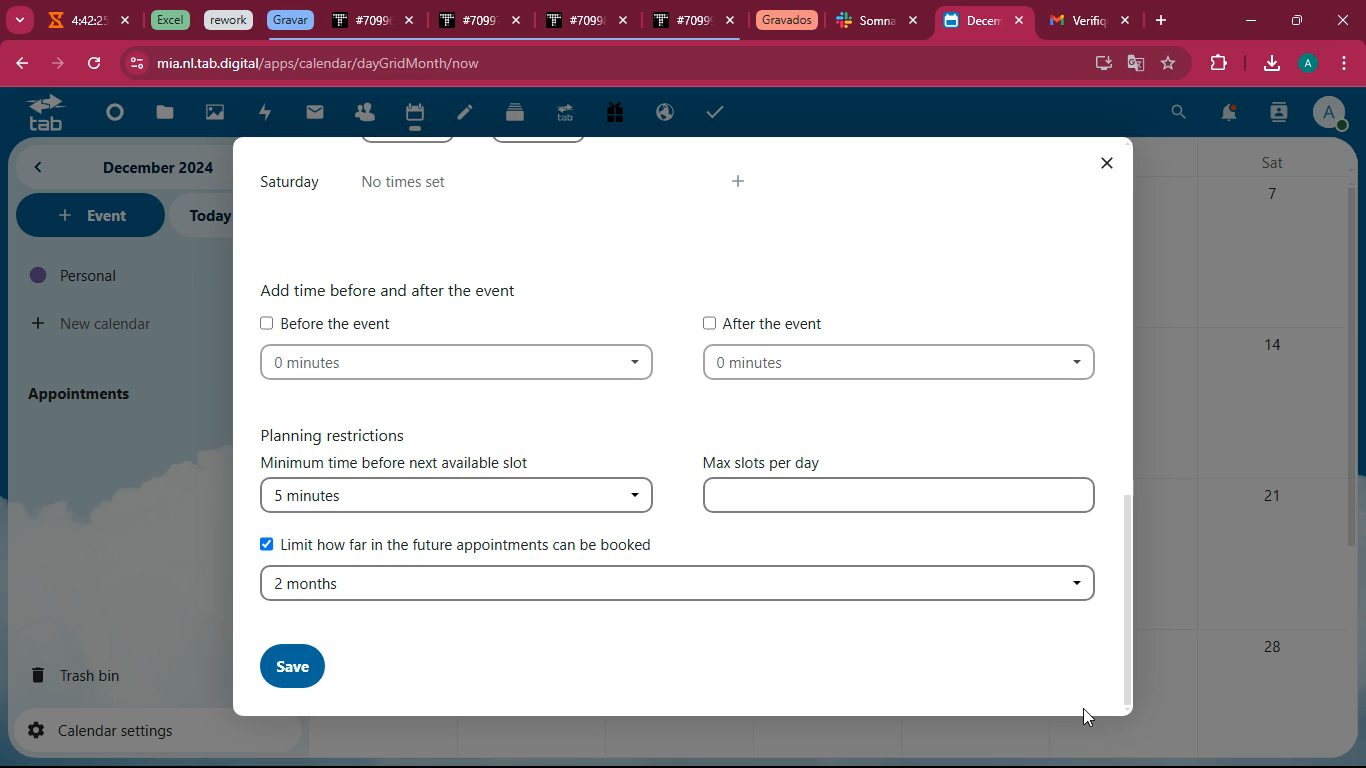 The width and height of the screenshot is (1366, 768). What do you see at coordinates (127, 21) in the screenshot?
I see `close` at bounding box center [127, 21].